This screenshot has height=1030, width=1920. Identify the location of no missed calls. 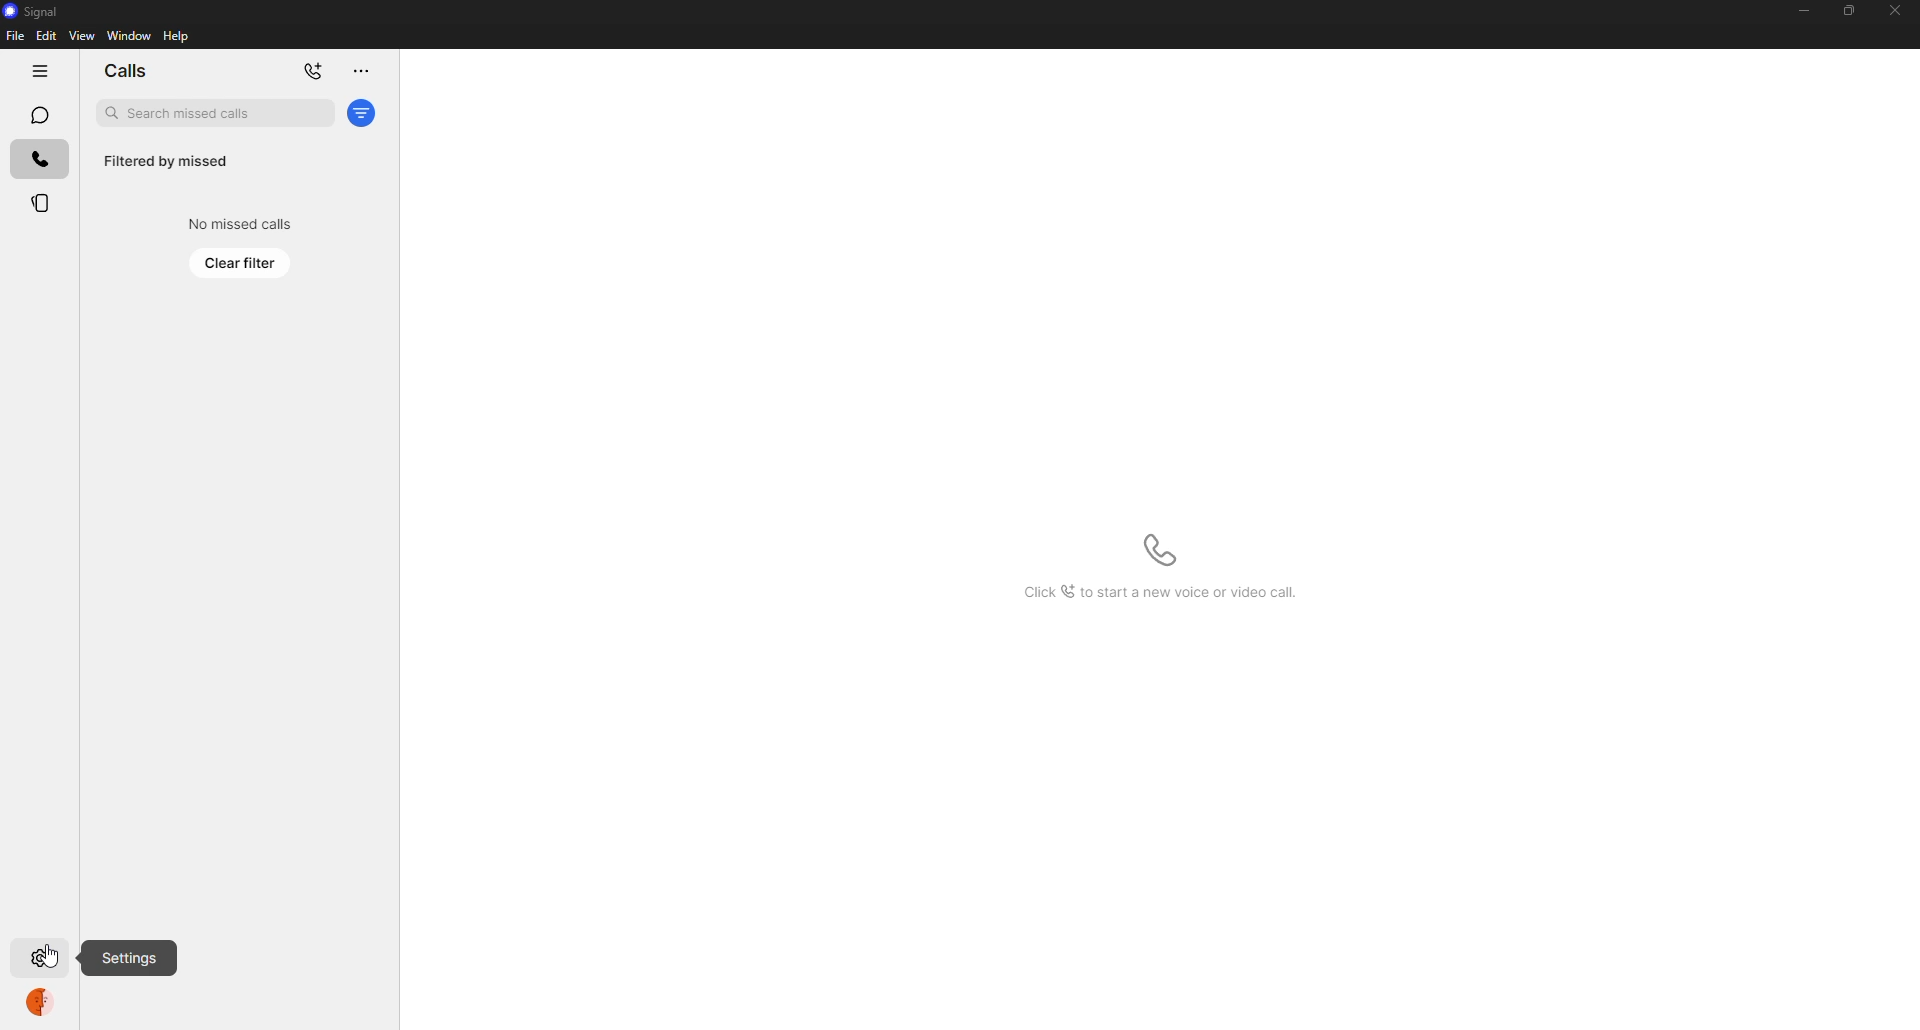
(236, 223).